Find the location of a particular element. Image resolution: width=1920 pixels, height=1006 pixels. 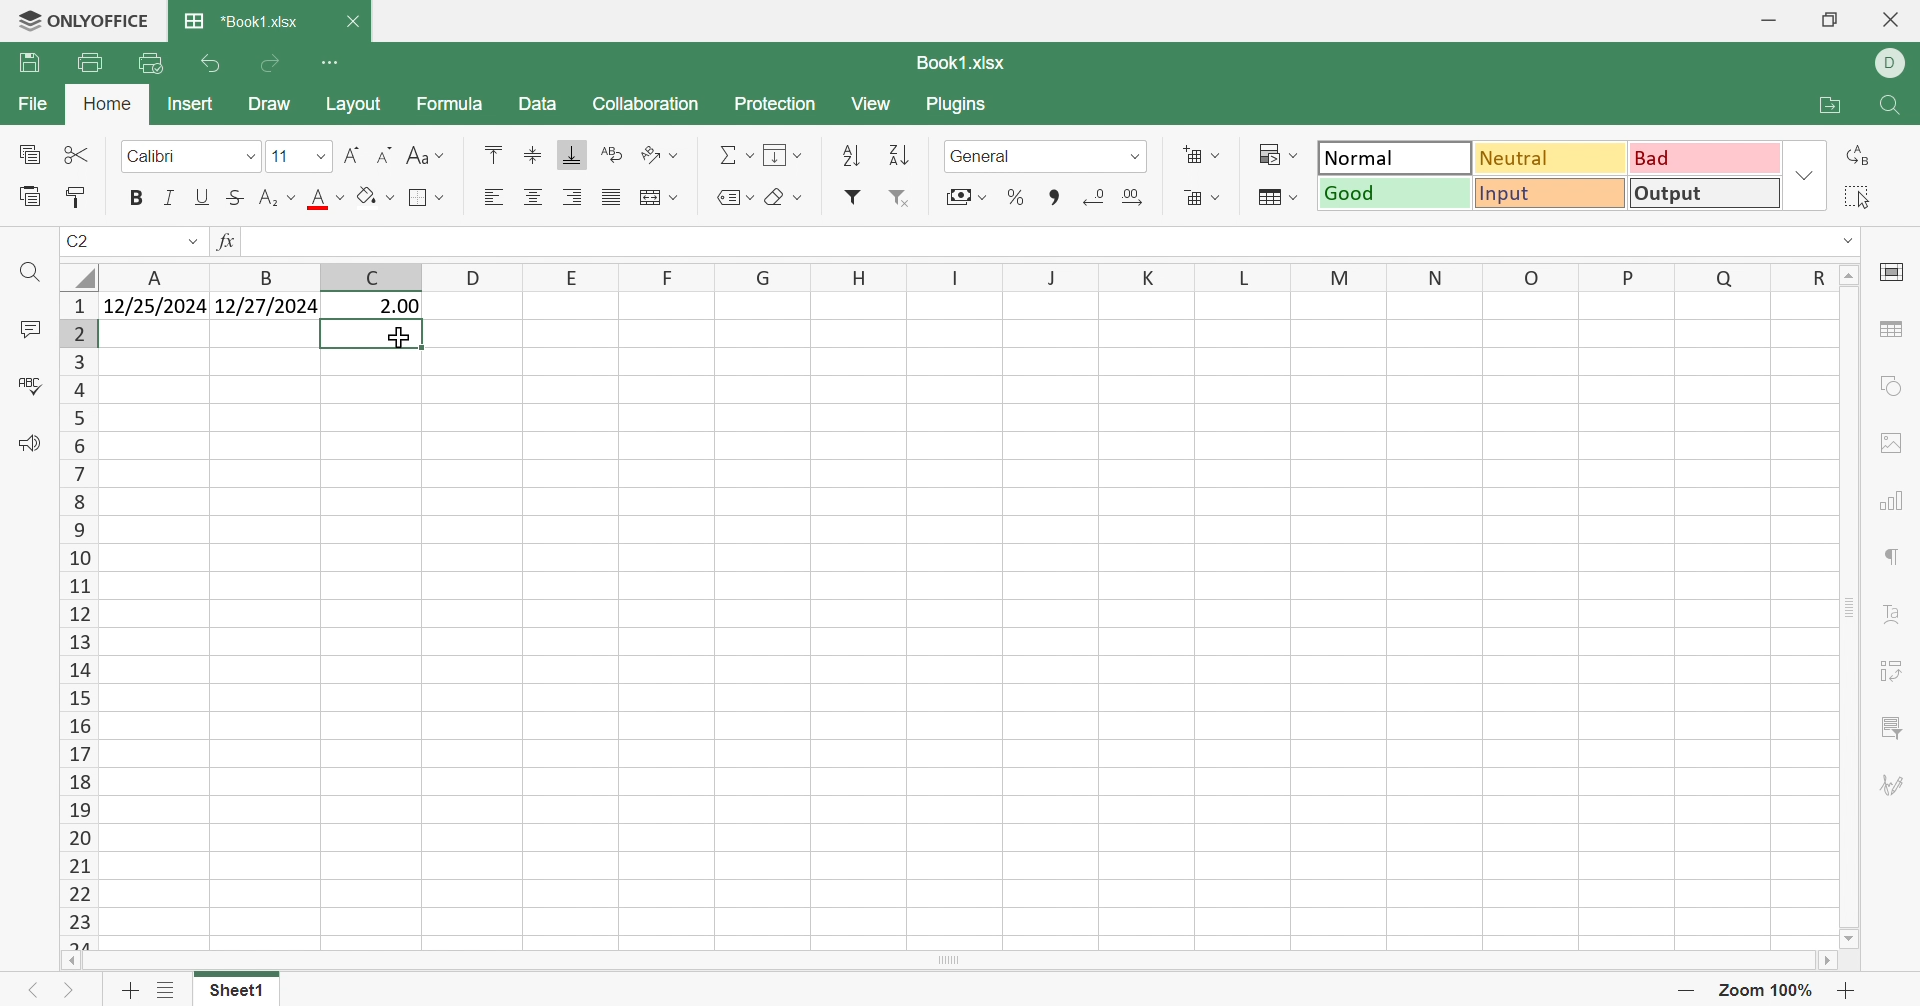

Replace is located at coordinates (1861, 156).